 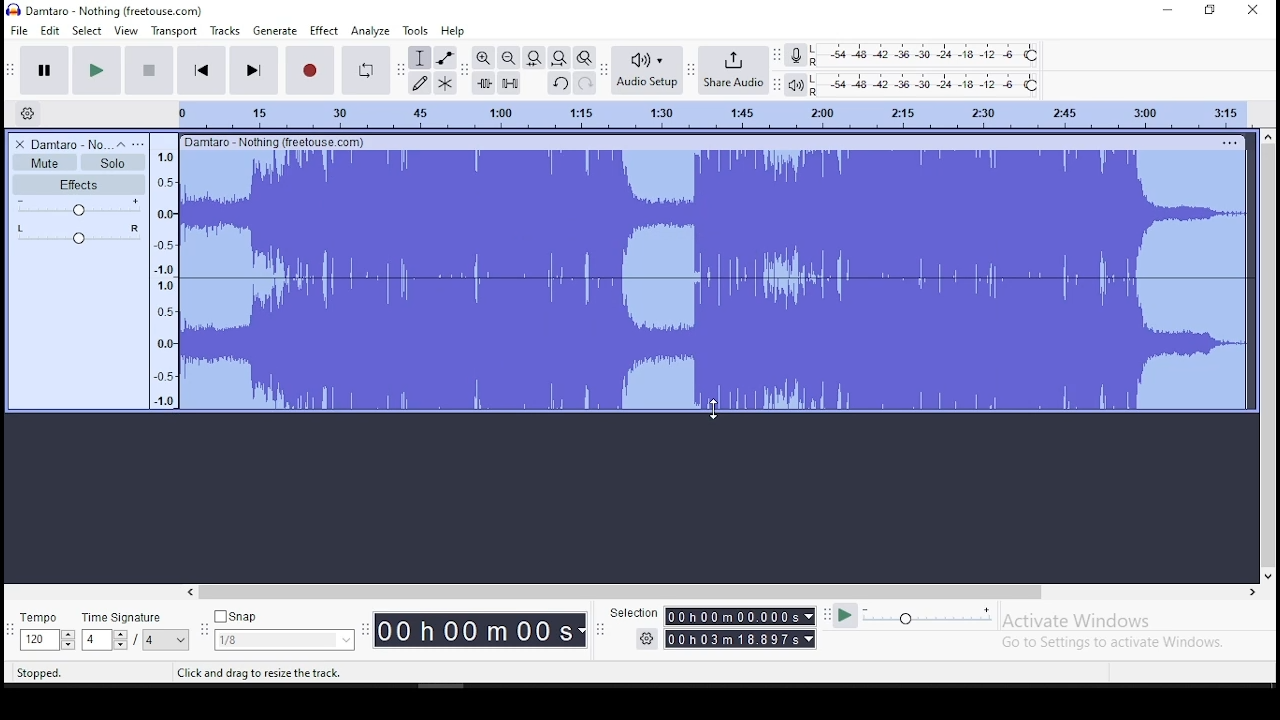 I want to click on recording level, so click(x=925, y=55).